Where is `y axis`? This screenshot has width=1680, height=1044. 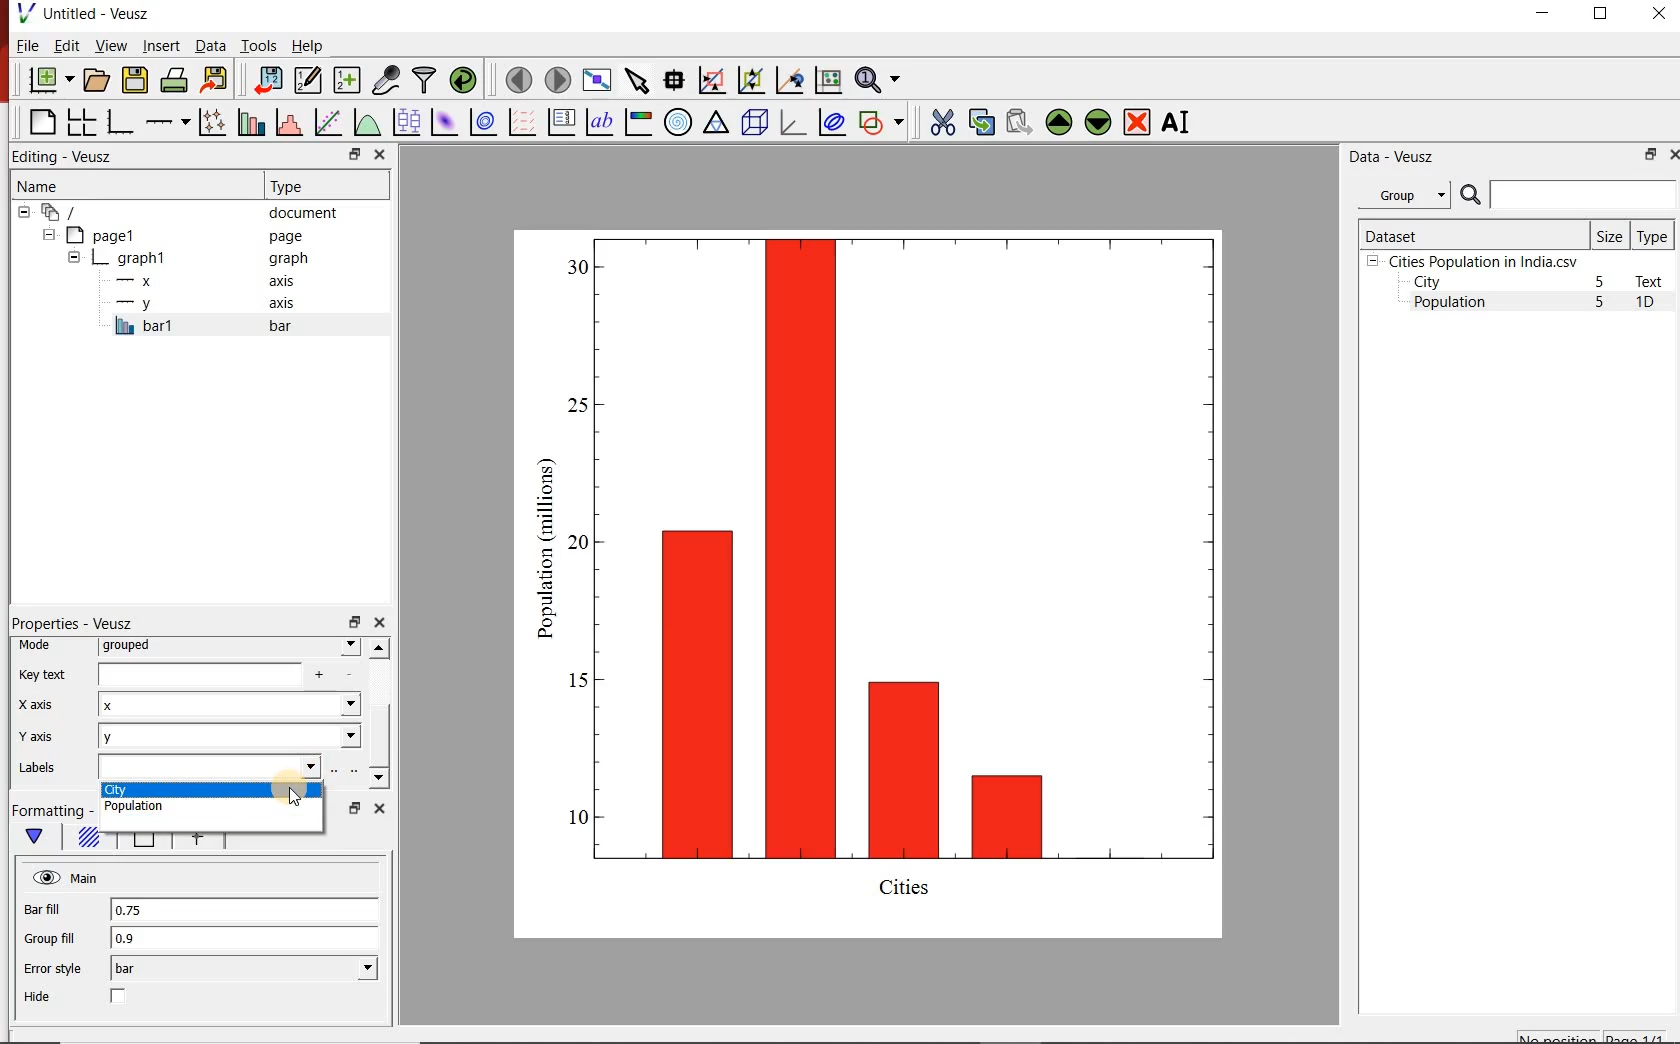 y axis is located at coordinates (49, 736).